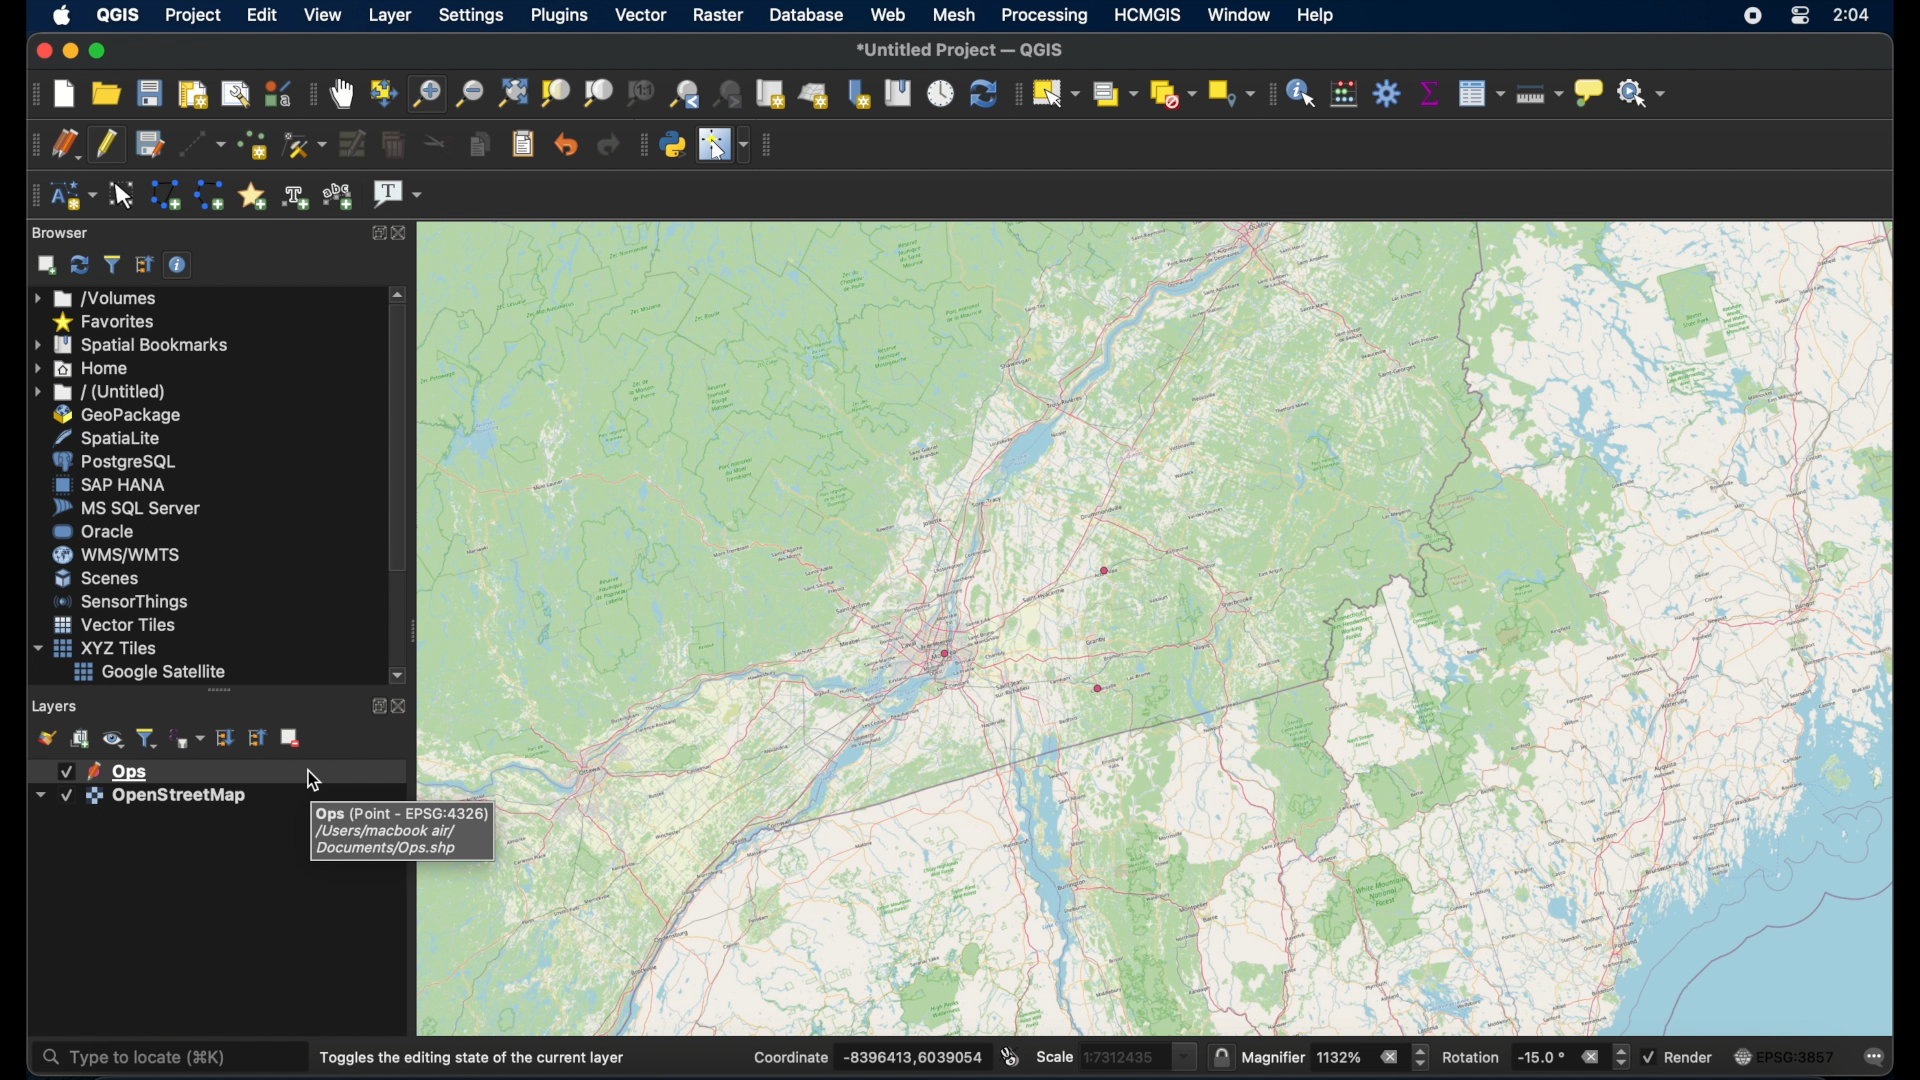 The image size is (1920, 1080). I want to click on toggle extents and mouse position display, so click(1009, 1057).